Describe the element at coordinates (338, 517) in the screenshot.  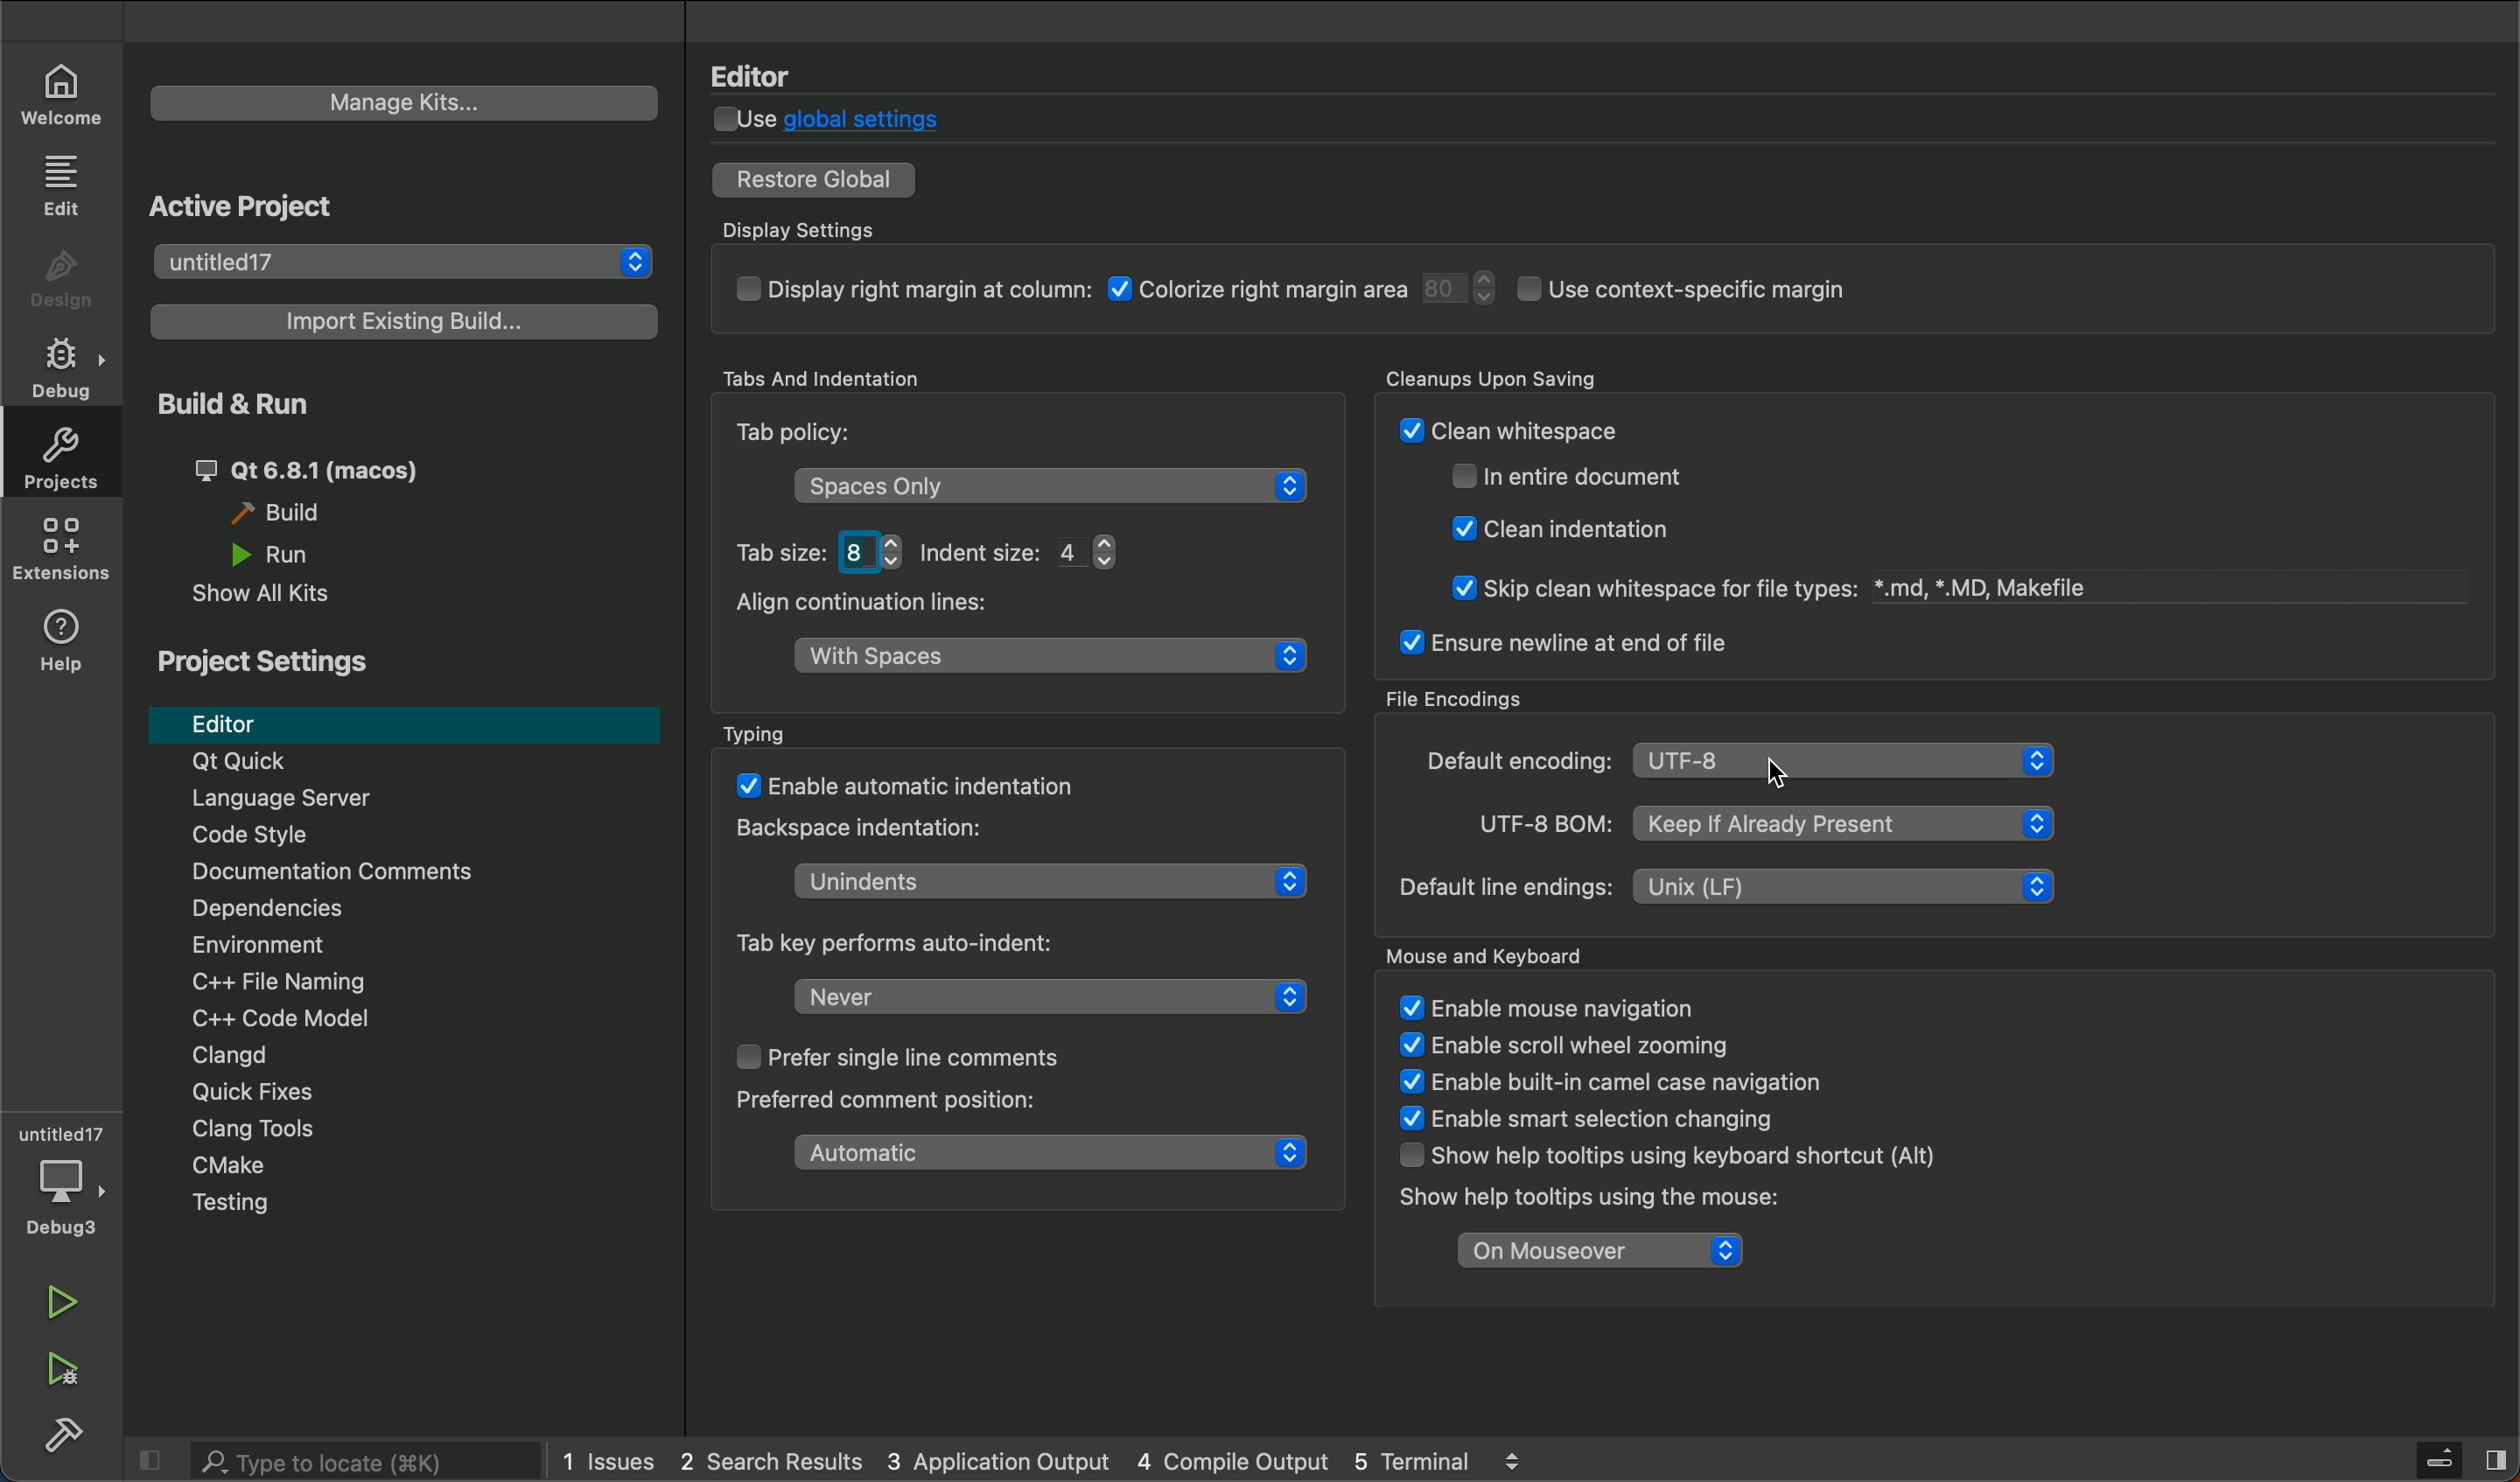
I see `build` at that location.